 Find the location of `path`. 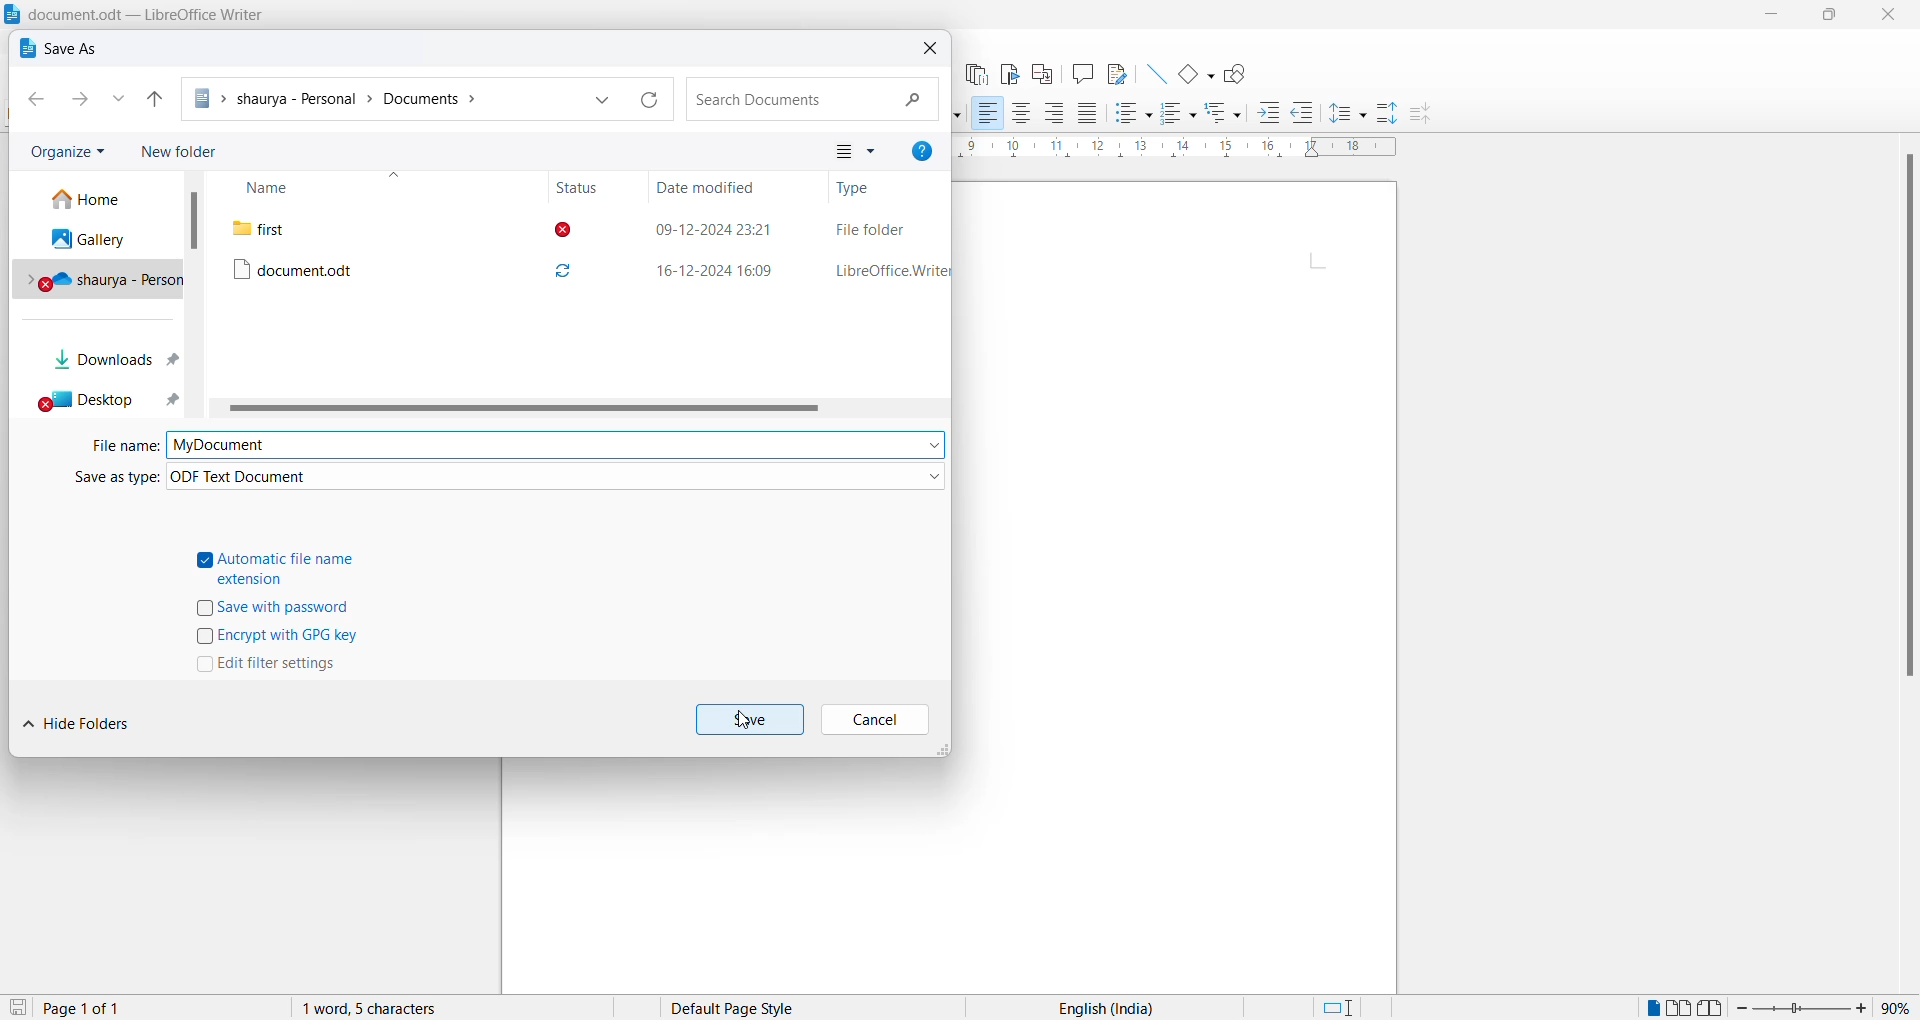

path is located at coordinates (386, 98).